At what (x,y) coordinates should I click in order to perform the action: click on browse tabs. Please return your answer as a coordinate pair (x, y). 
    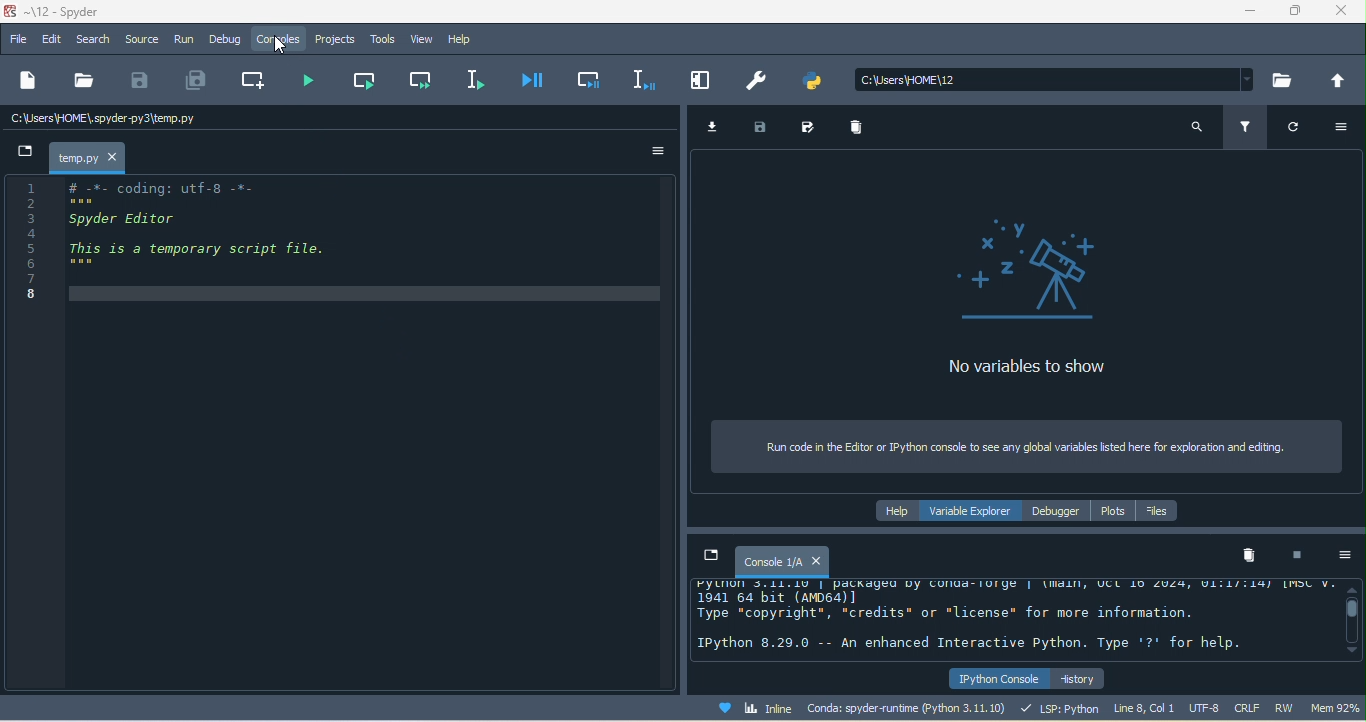
    Looking at the image, I should click on (709, 556).